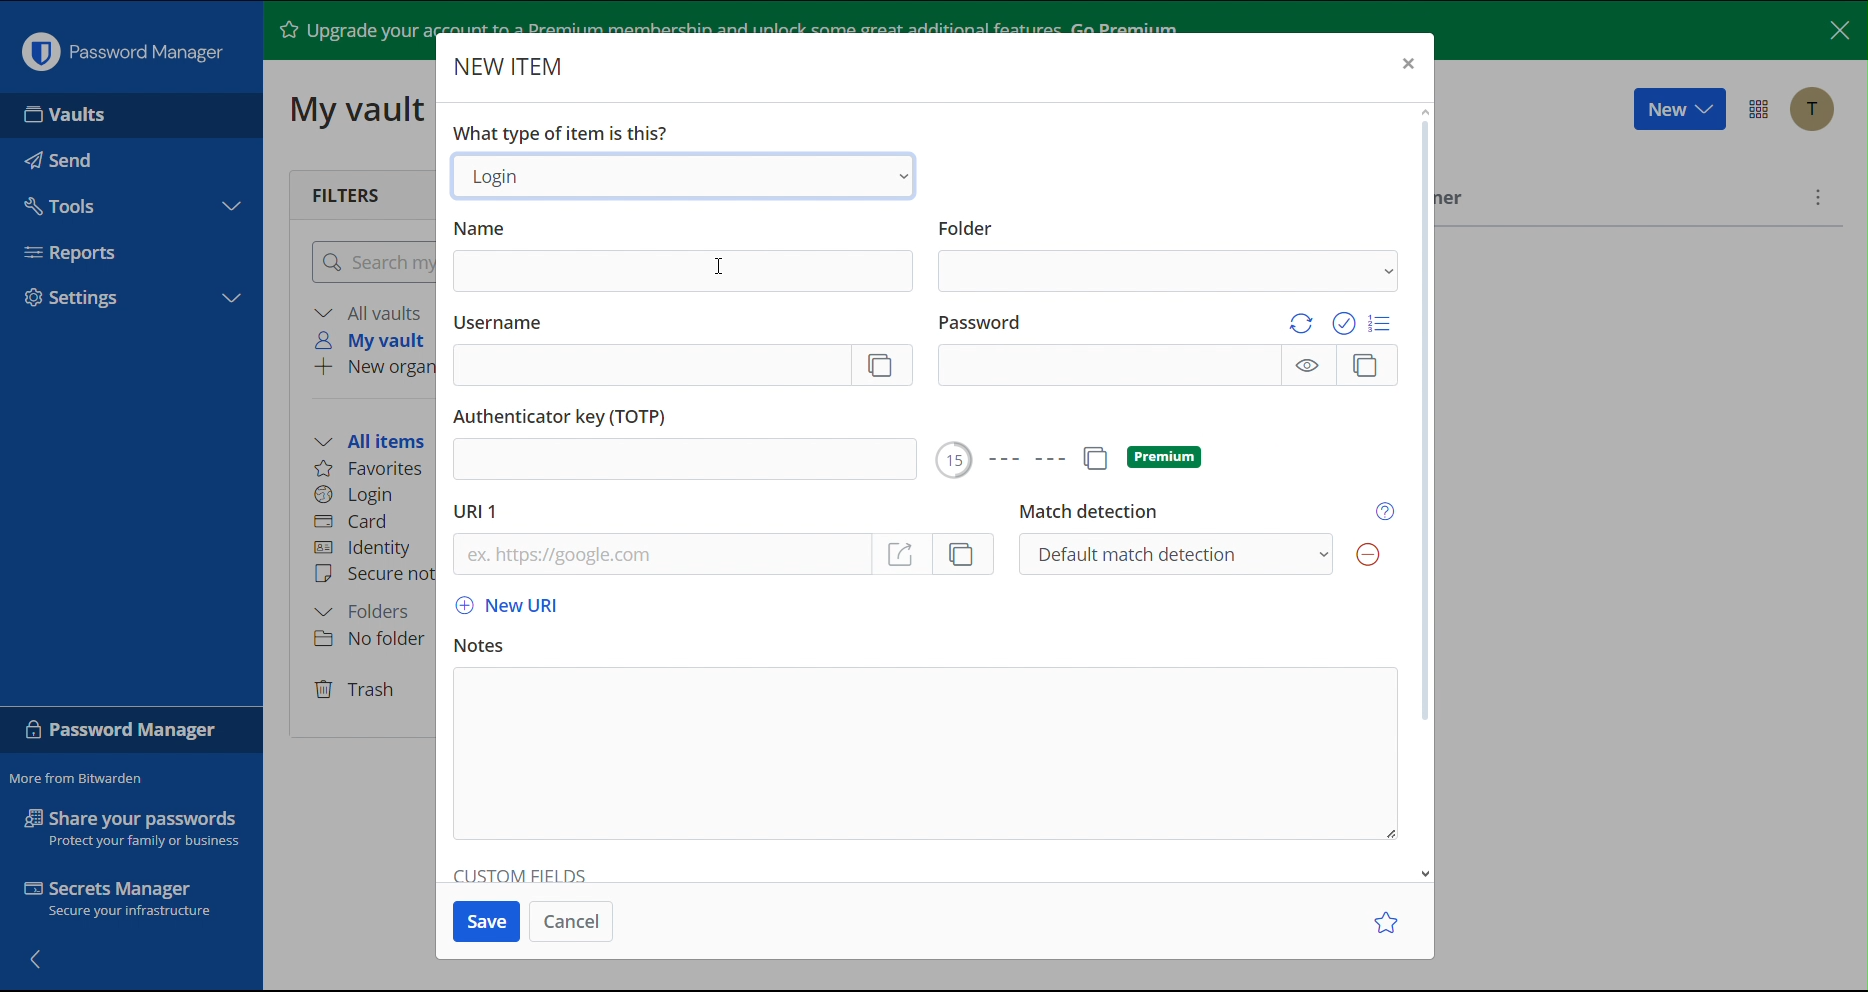 This screenshot has height=992, width=1868. What do you see at coordinates (929, 745) in the screenshot?
I see `Notes` at bounding box center [929, 745].